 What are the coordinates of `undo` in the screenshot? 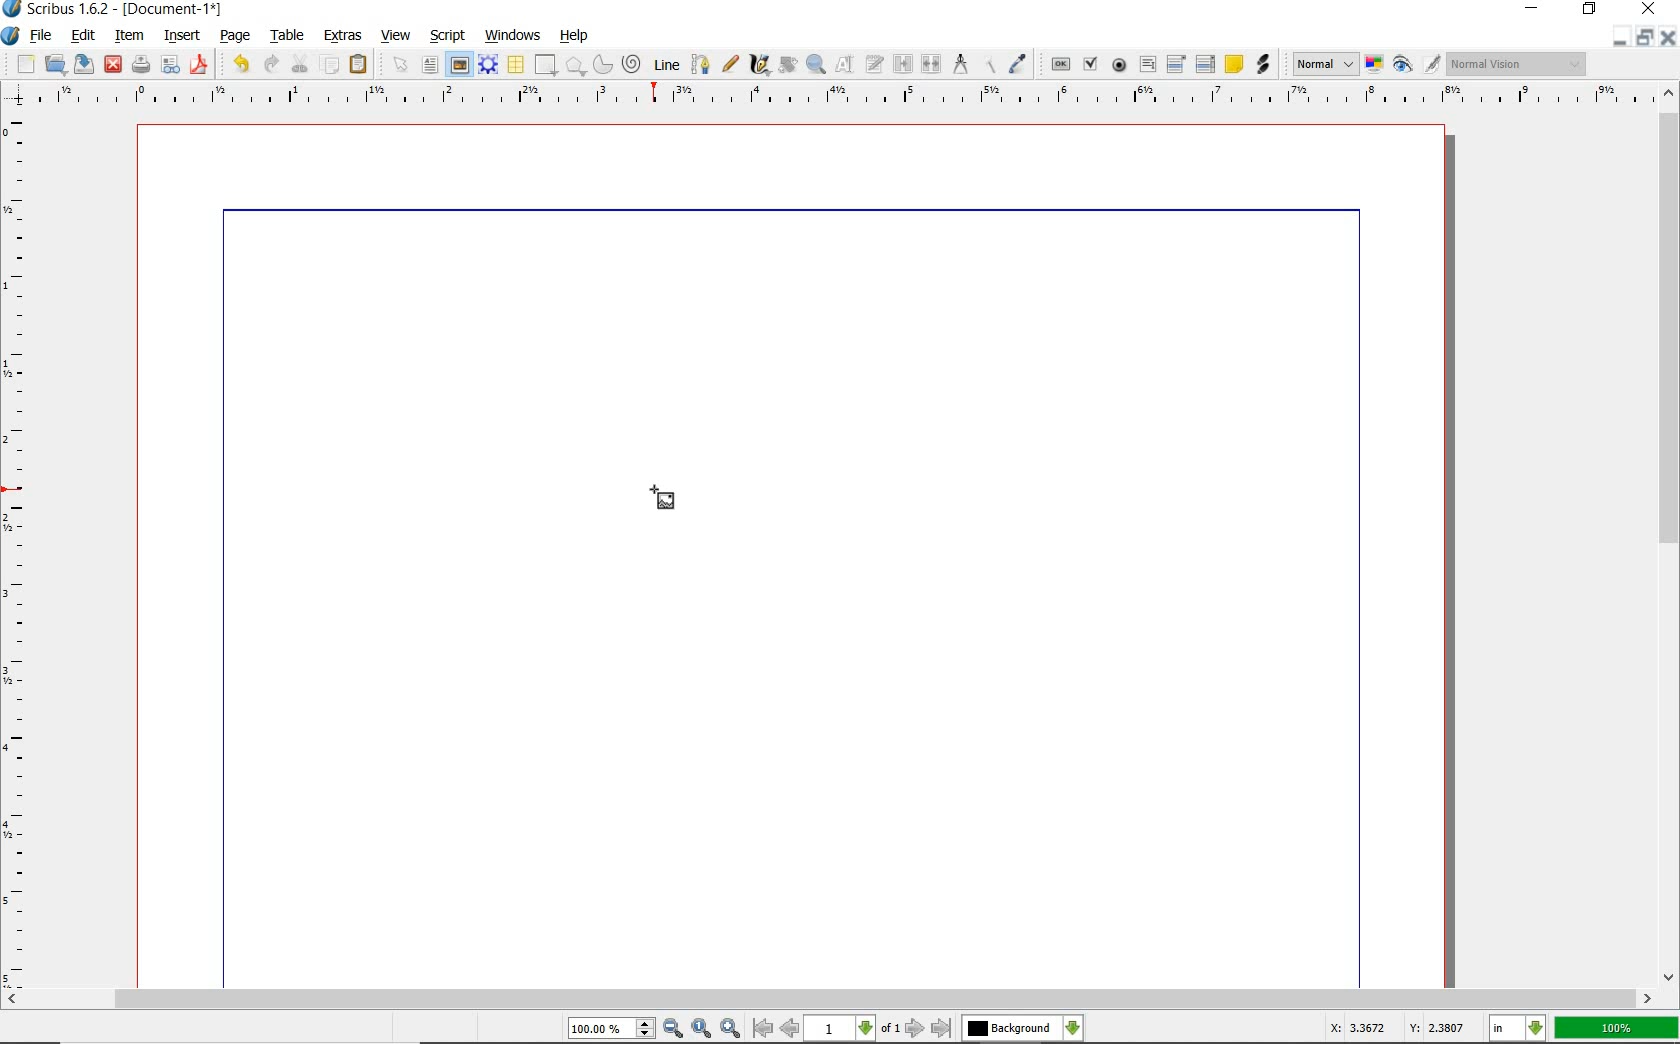 It's located at (240, 63).